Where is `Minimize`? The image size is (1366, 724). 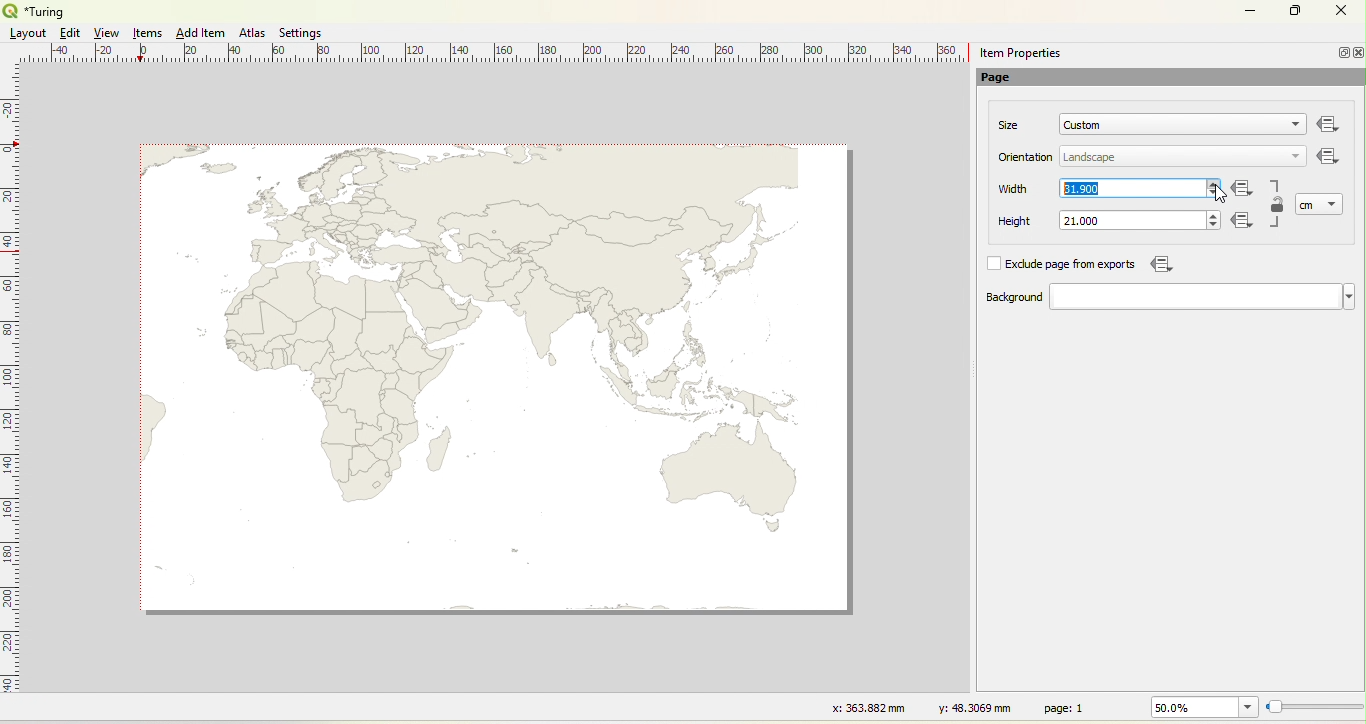 Minimize is located at coordinates (1341, 52).